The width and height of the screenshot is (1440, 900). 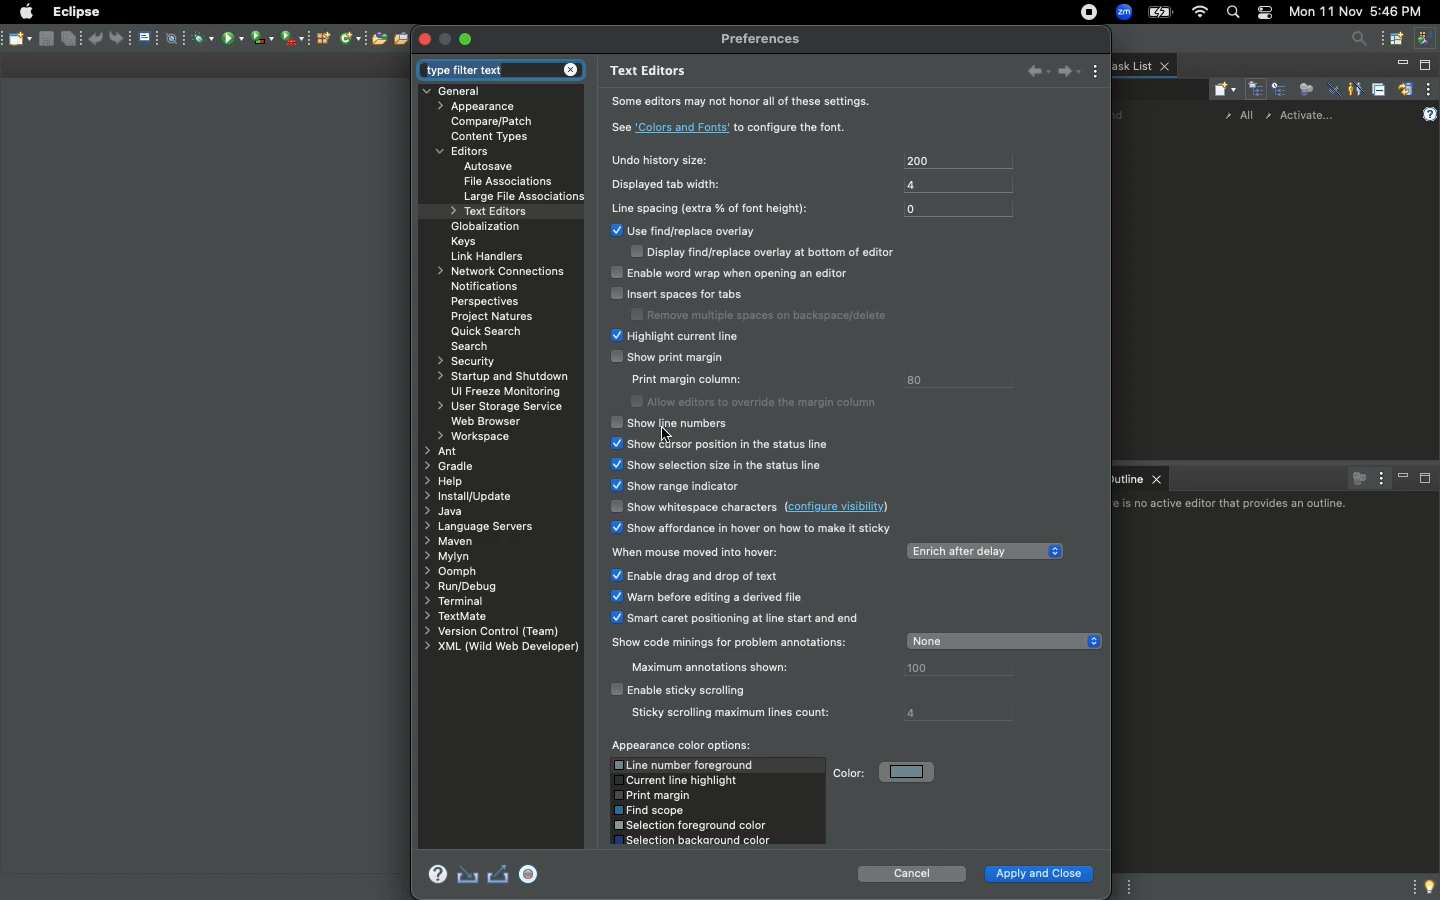 What do you see at coordinates (72, 40) in the screenshot?
I see `Save as` at bounding box center [72, 40].